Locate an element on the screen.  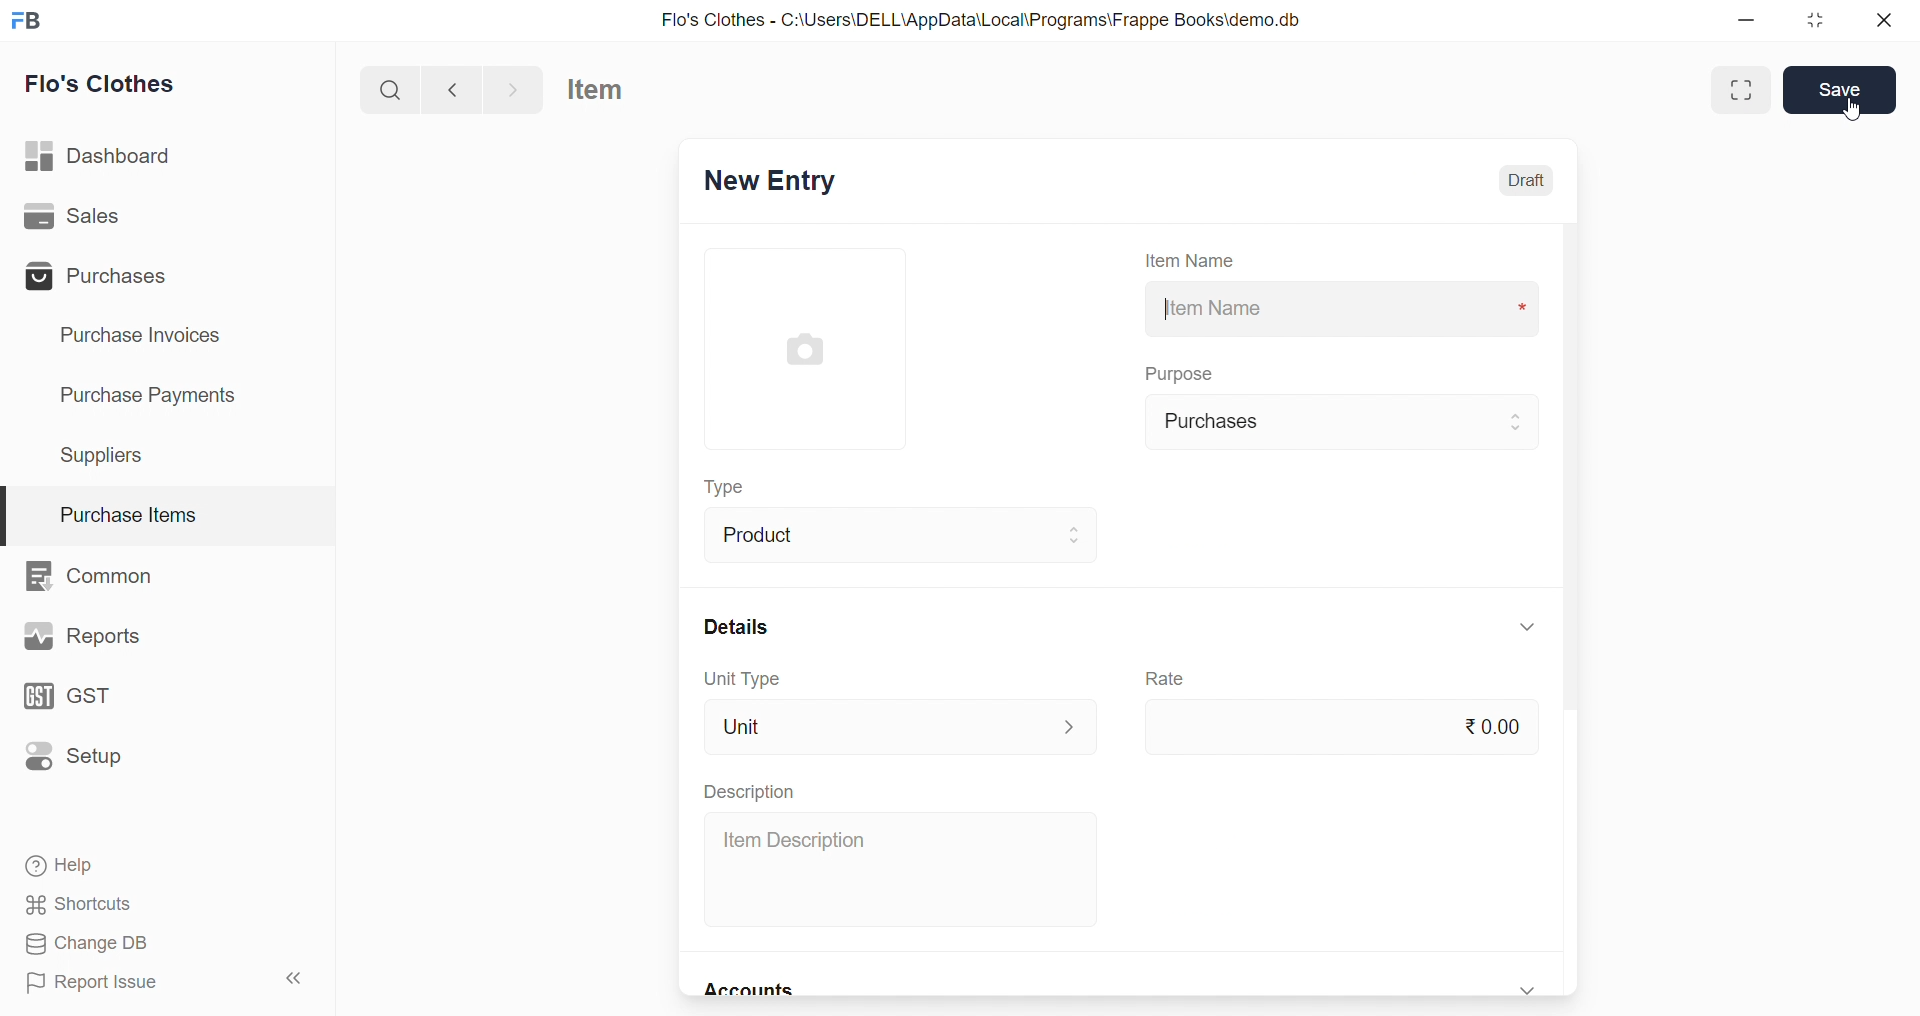
navigate forward is located at coordinates (516, 89).